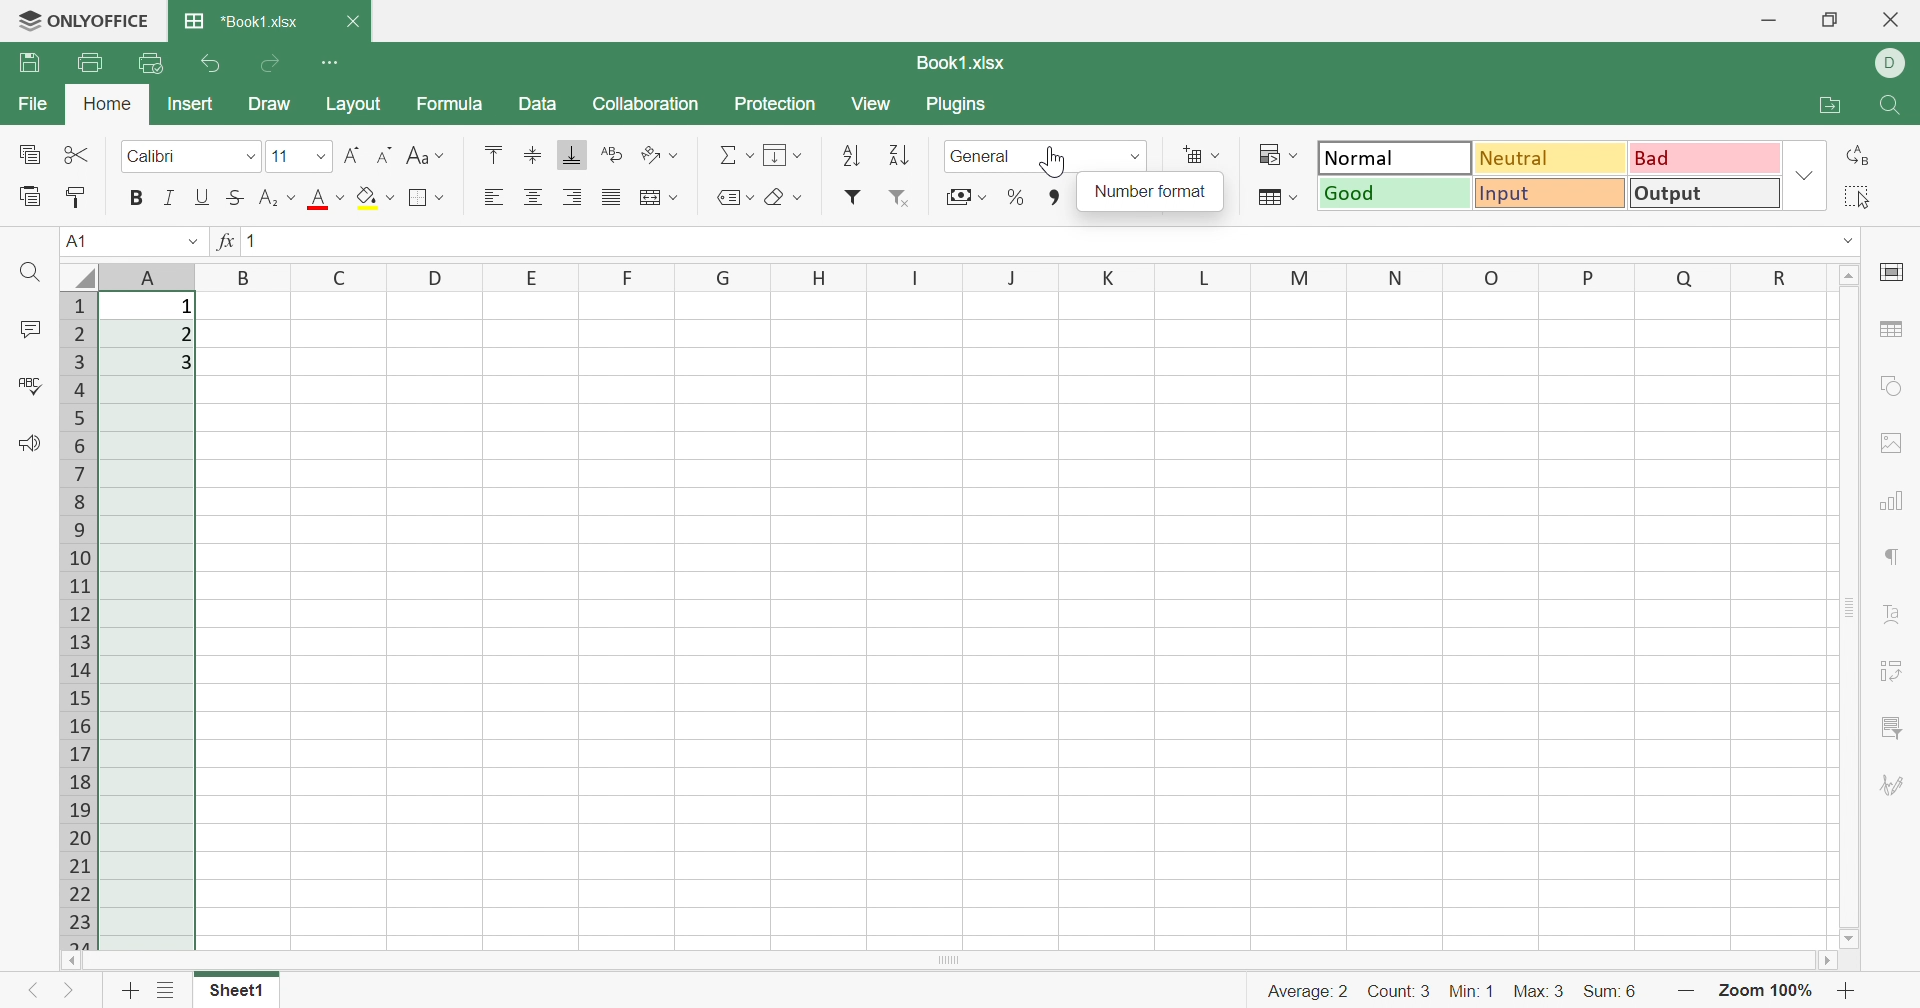 The width and height of the screenshot is (1920, 1008). Describe the element at coordinates (855, 156) in the screenshot. I see `Sort ascending` at that location.